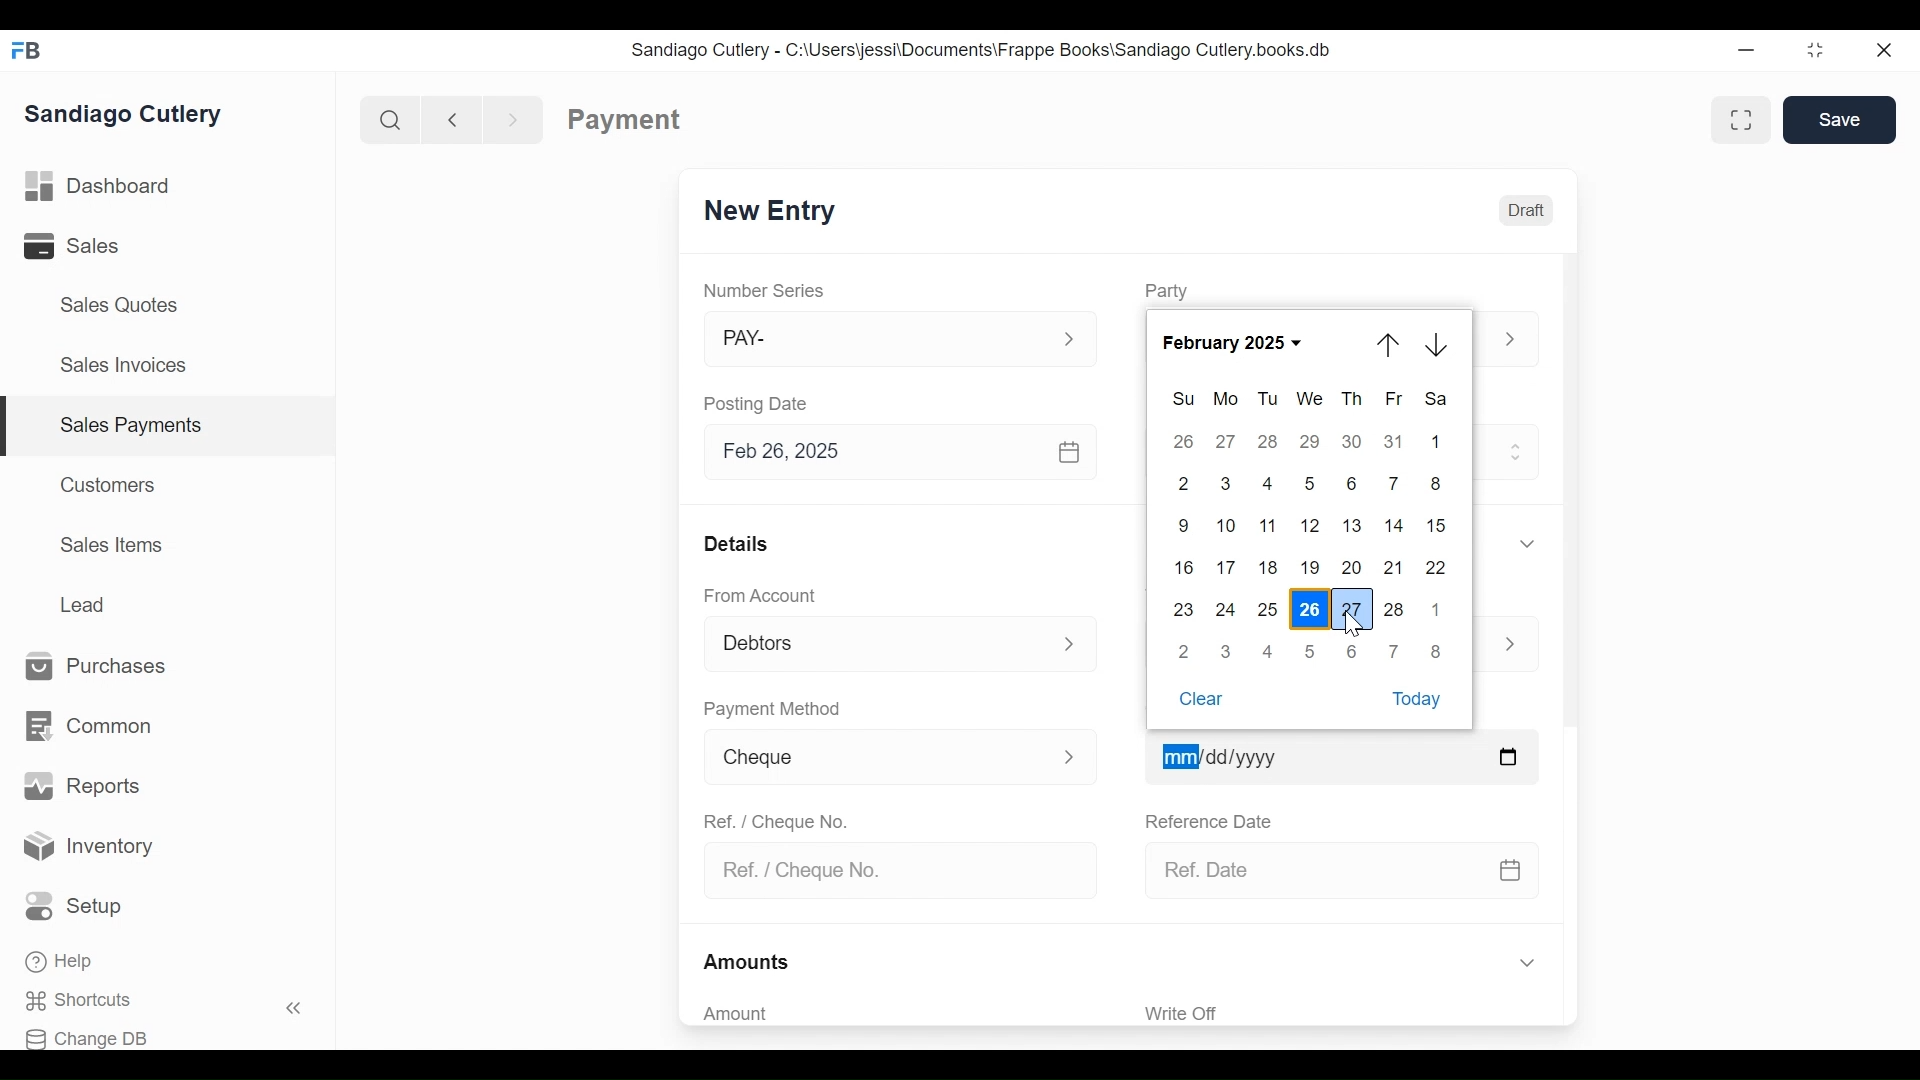  I want to click on Sa, so click(1438, 399).